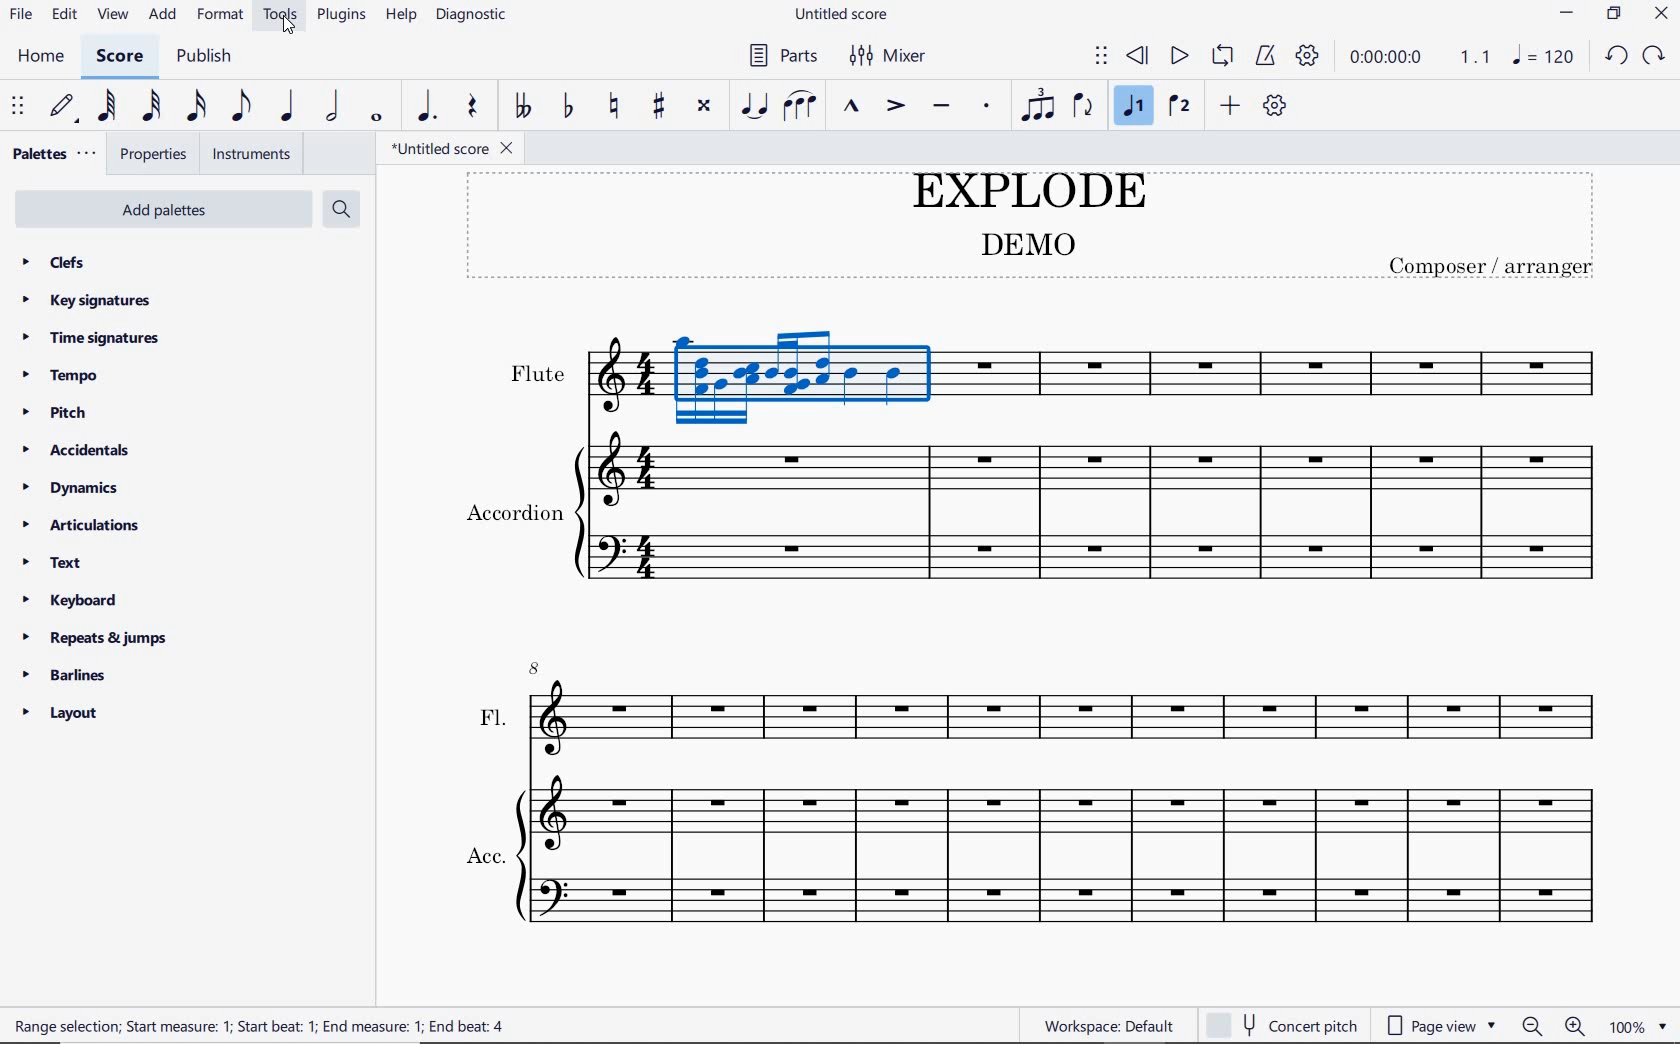 The image size is (1680, 1044). What do you see at coordinates (160, 210) in the screenshot?
I see `add palettes` at bounding box center [160, 210].